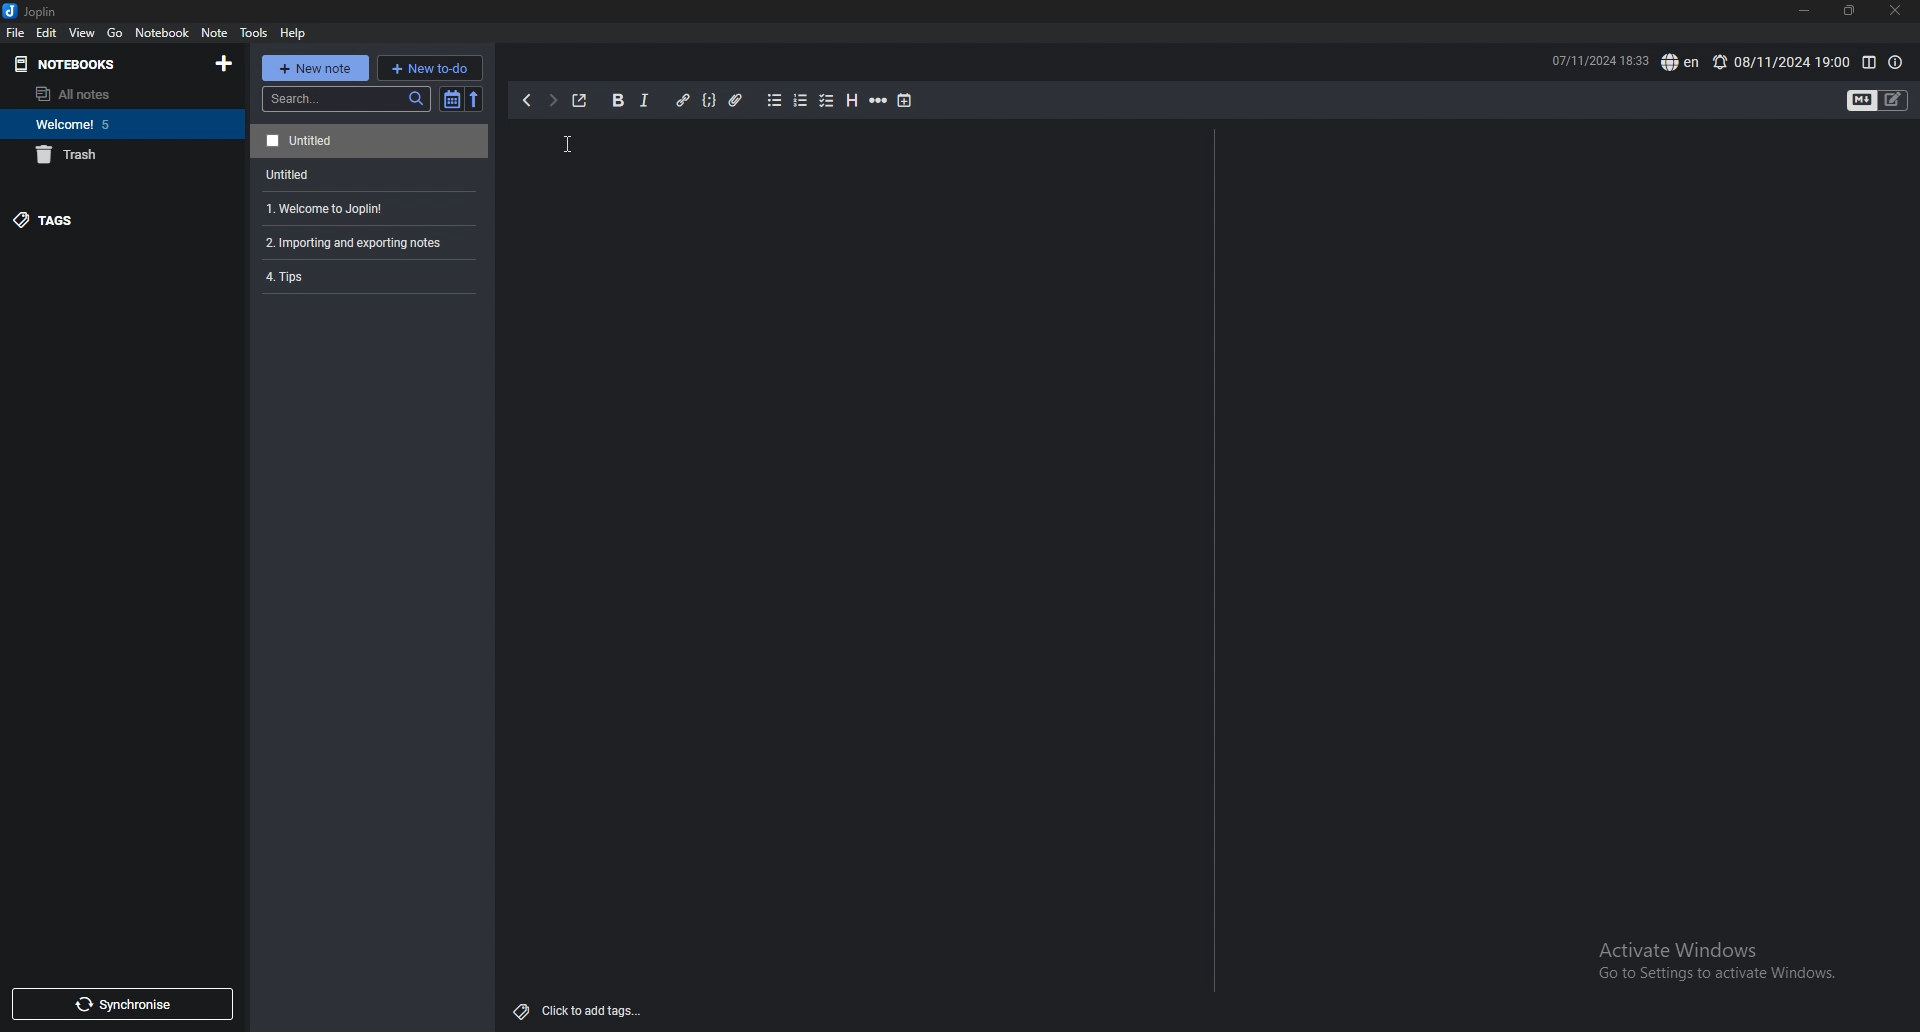  What do you see at coordinates (801, 101) in the screenshot?
I see `numbered list` at bounding box center [801, 101].